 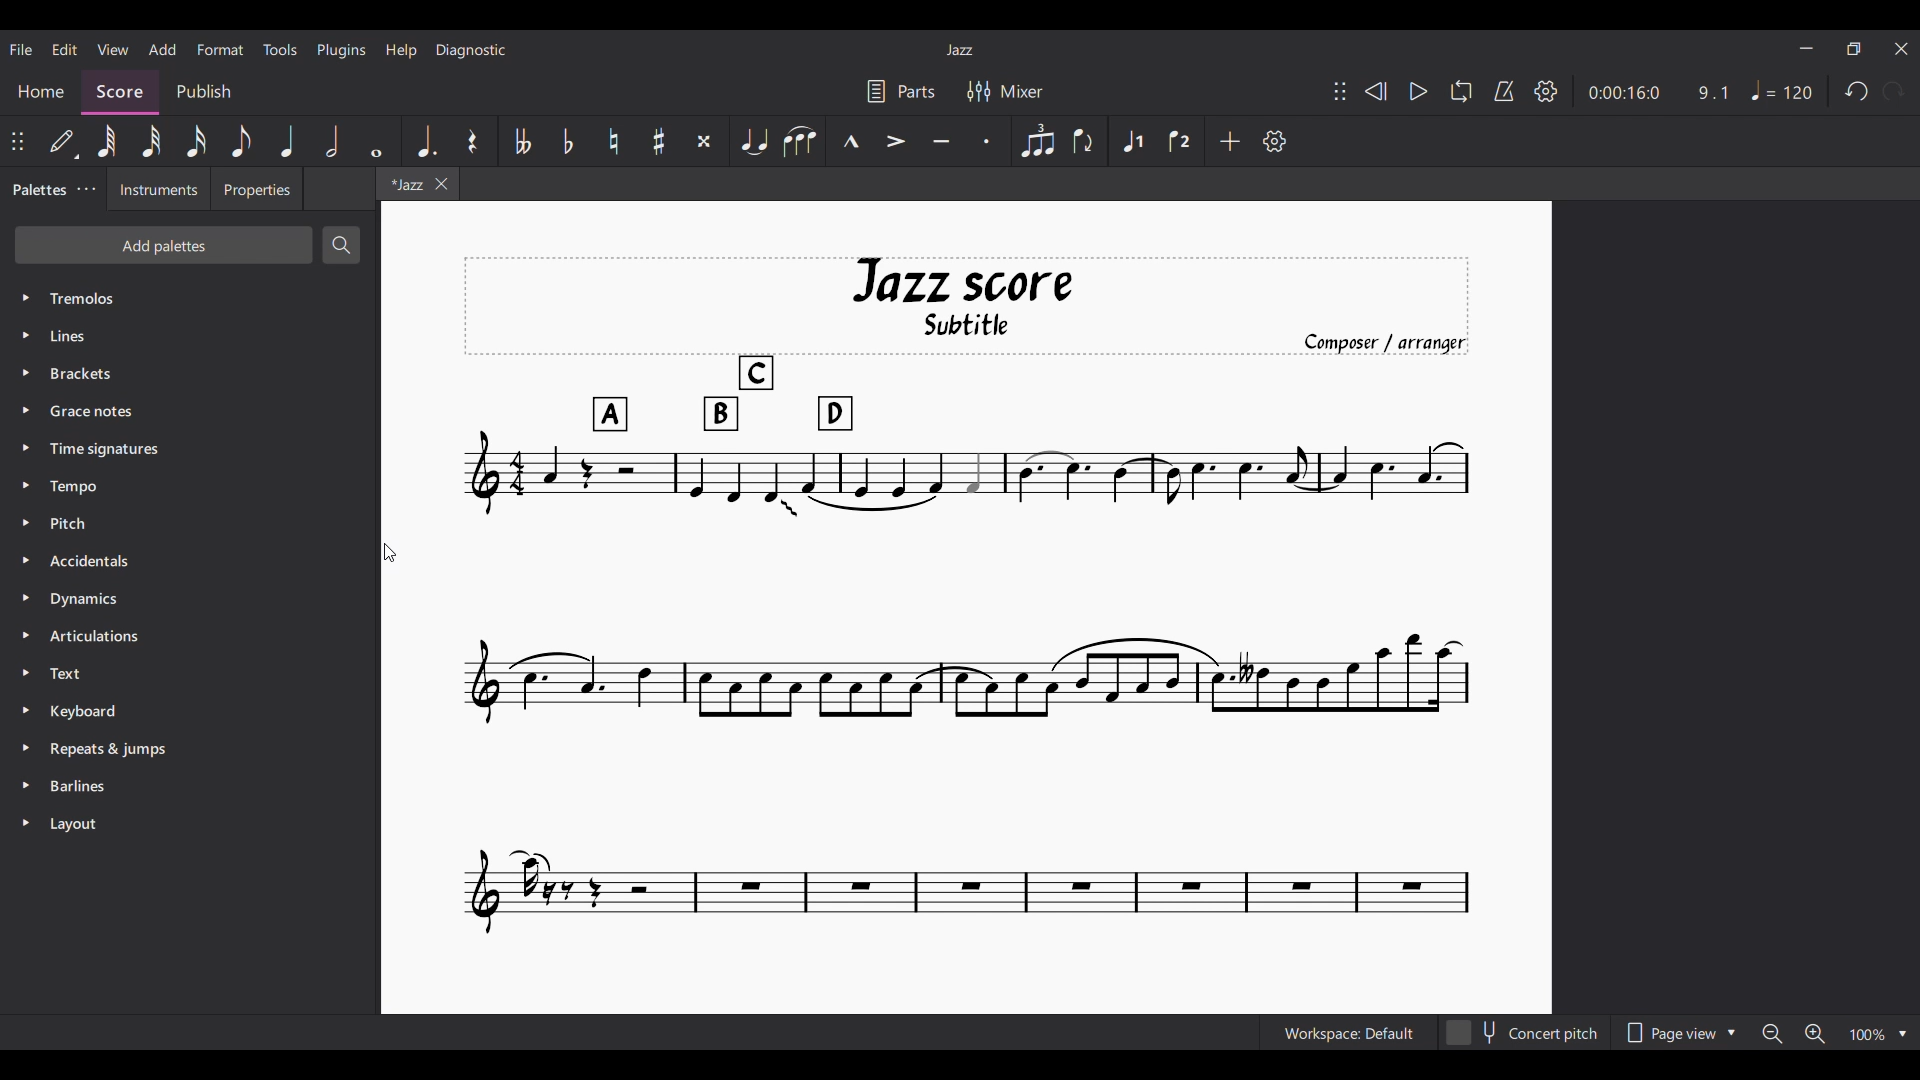 I want to click on Keyboard, so click(x=191, y=712).